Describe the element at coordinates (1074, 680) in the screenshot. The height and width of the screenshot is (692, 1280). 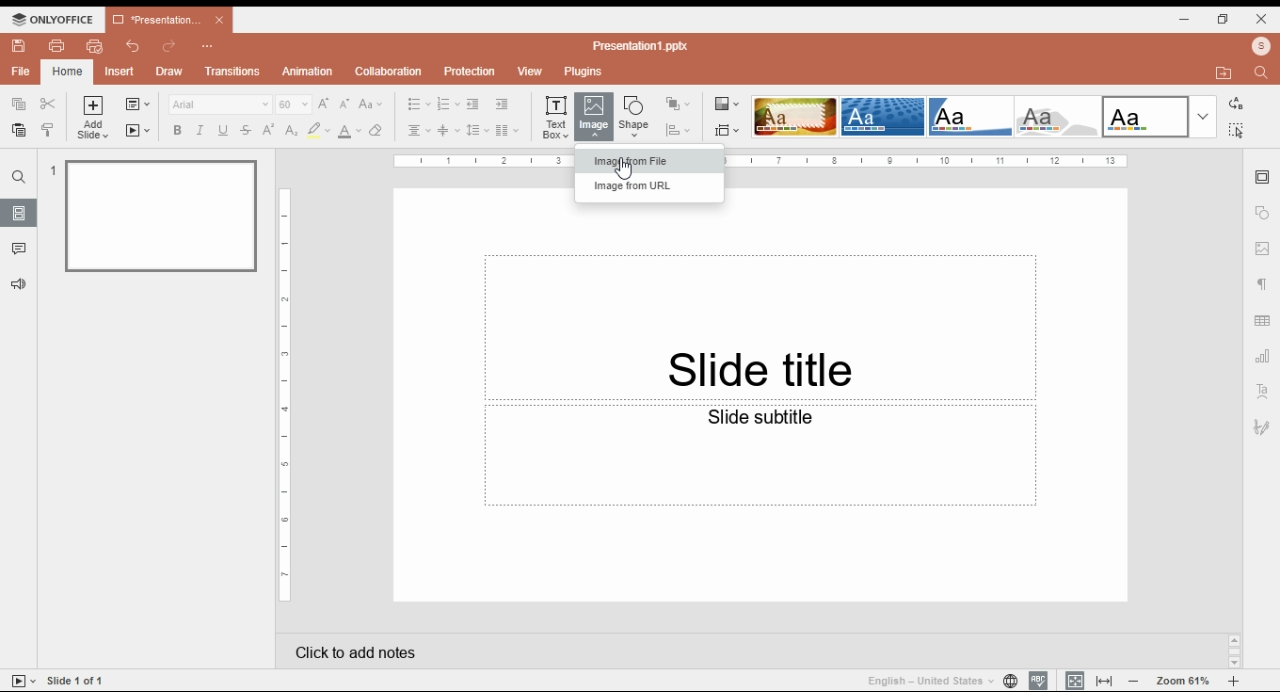
I see `fit to slide` at that location.